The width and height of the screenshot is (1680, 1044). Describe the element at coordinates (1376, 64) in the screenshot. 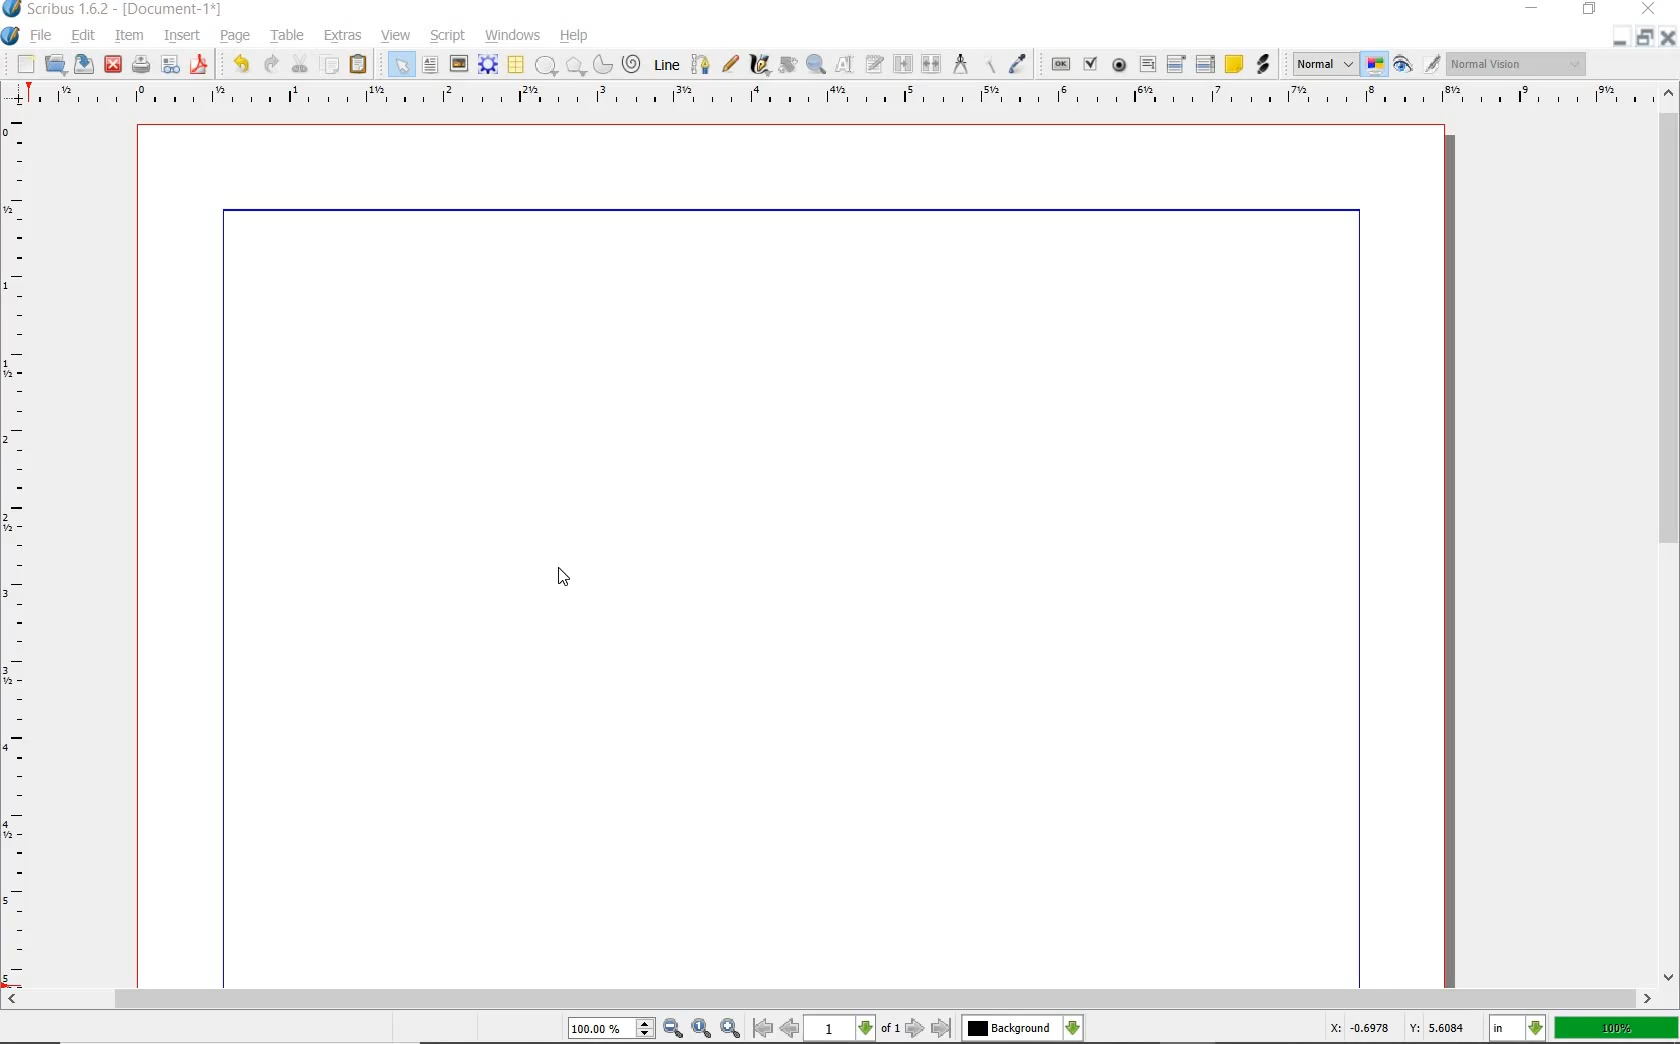

I see `TOGGLE COLOR MANAGEMENT SYSTEM` at that location.